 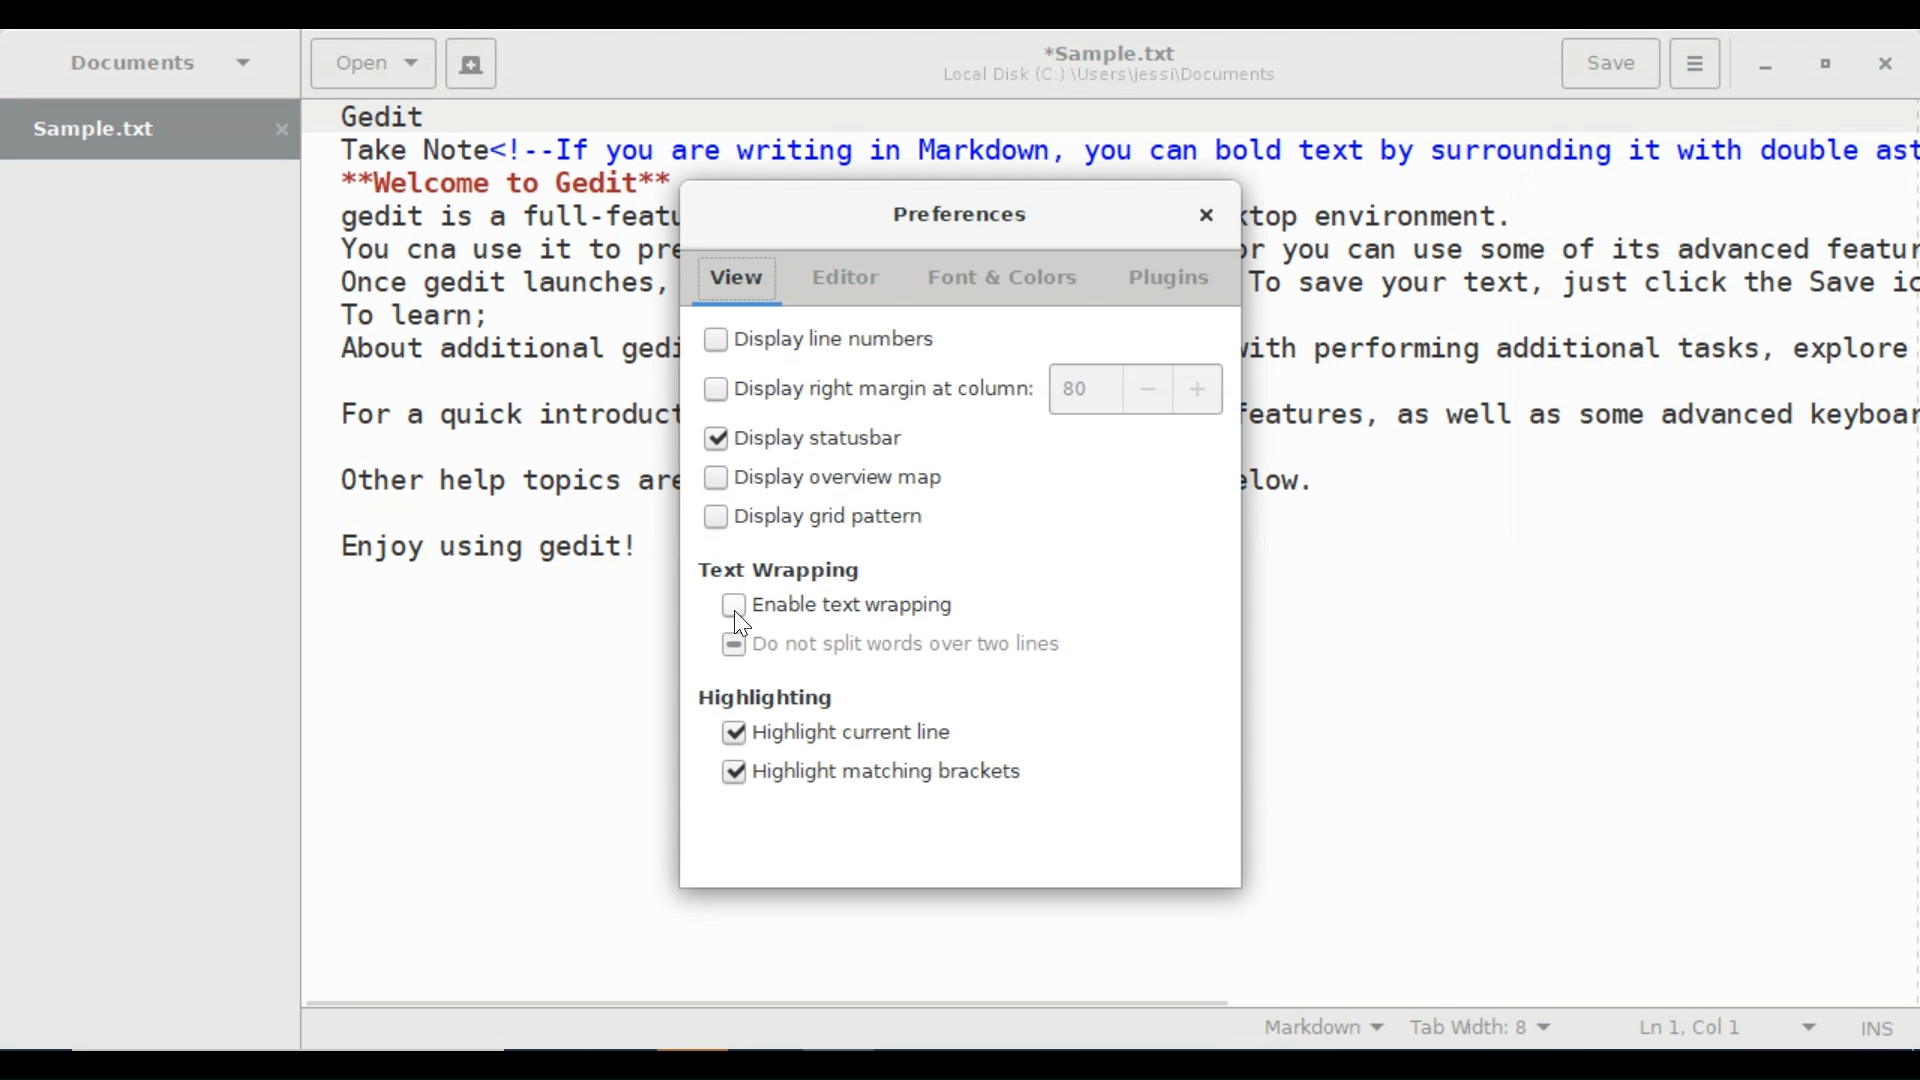 What do you see at coordinates (880, 771) in the screenshot?
I see `(un)select Highlight matching brackets` at bounding box center [880, 771].